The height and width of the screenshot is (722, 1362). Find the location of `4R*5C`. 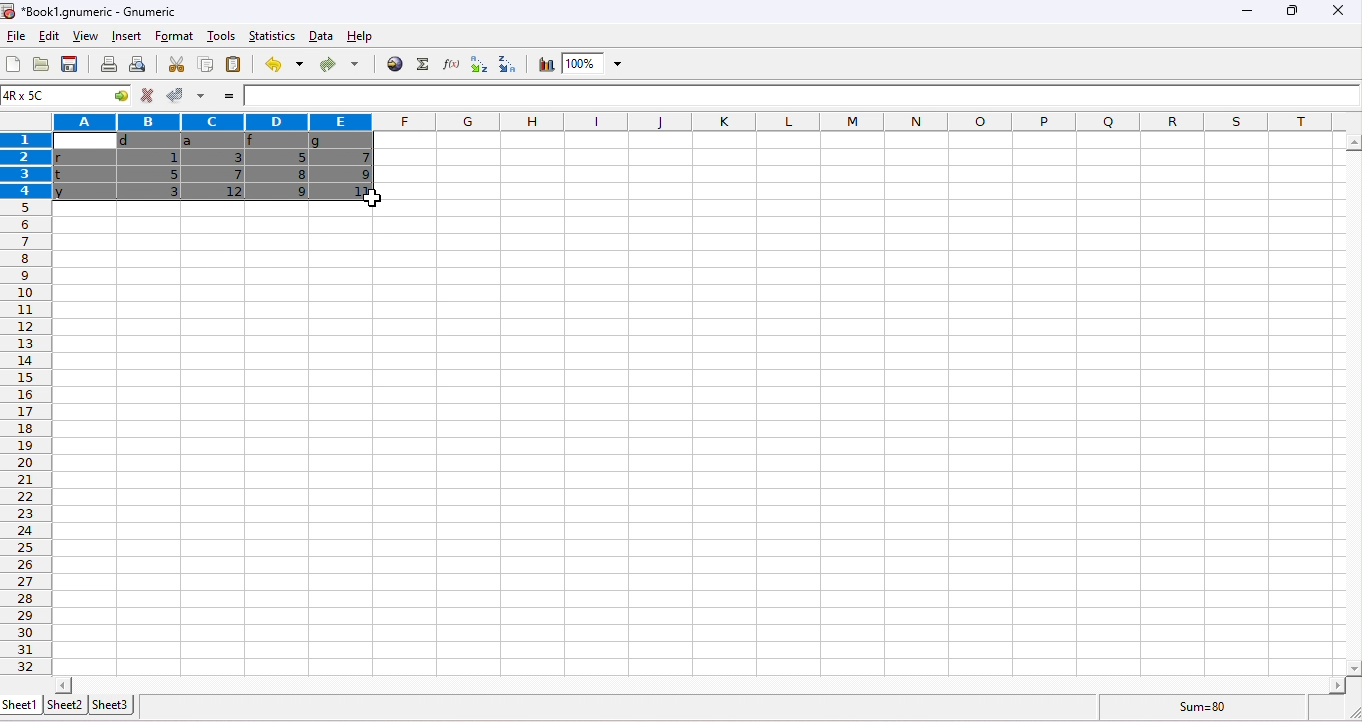

4R*5C is located at coordinates (52, 96).